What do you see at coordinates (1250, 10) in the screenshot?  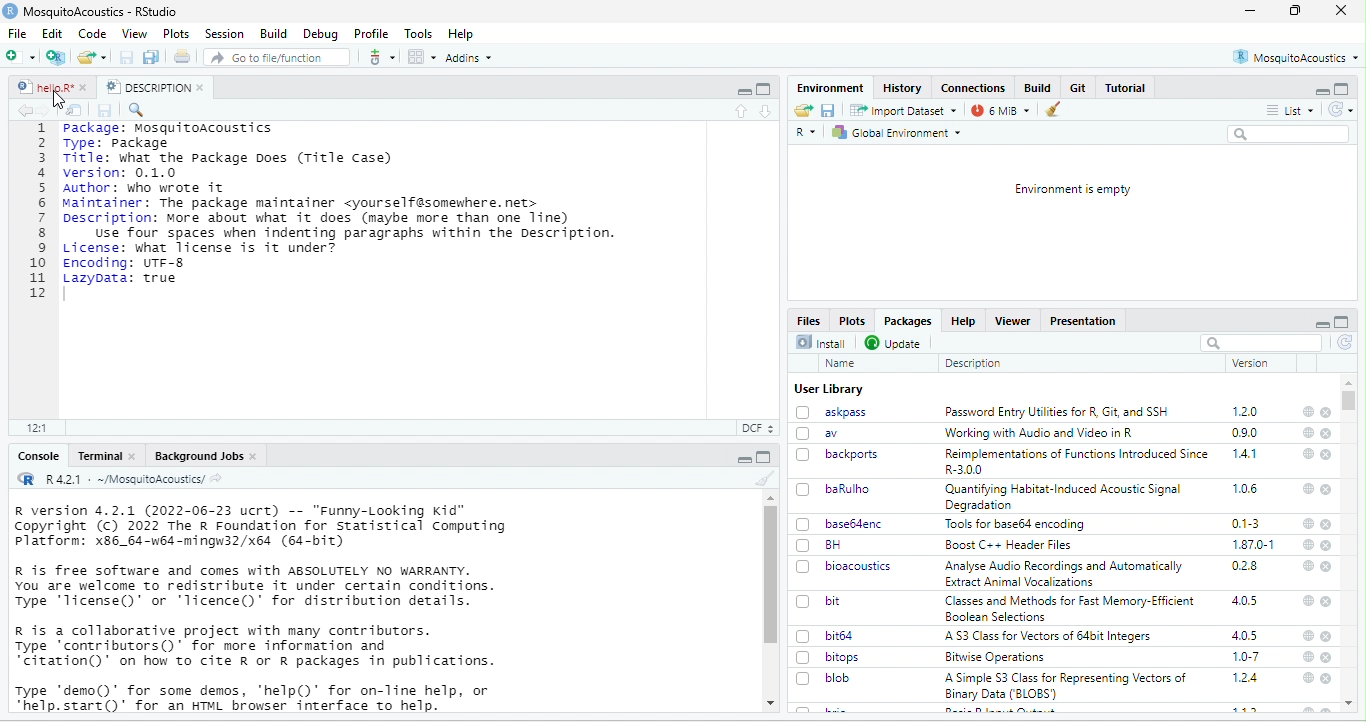 I see `minimize` at bounding box center [1250, 10].